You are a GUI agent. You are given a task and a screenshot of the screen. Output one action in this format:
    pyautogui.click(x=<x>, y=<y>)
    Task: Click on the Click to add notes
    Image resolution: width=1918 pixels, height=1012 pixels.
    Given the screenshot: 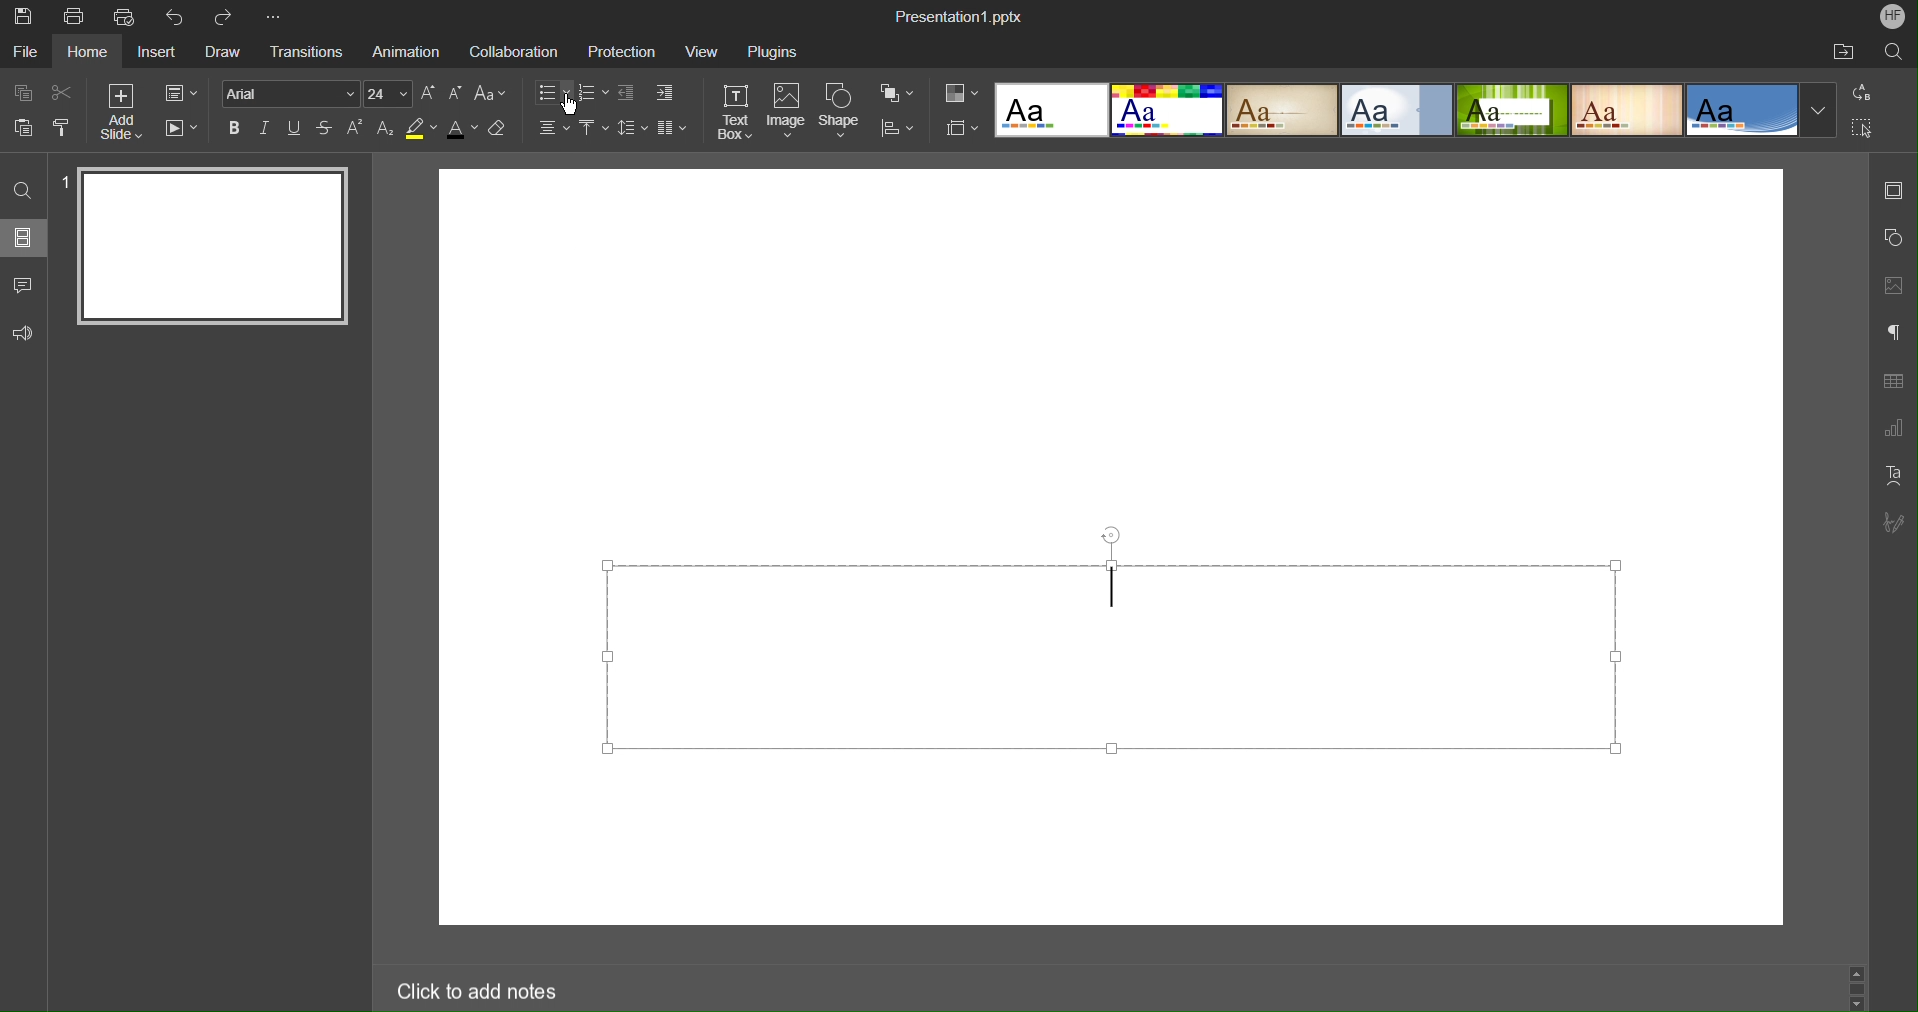 What is the action you would take?
    pyautogui.click(x=482, y=992)
    